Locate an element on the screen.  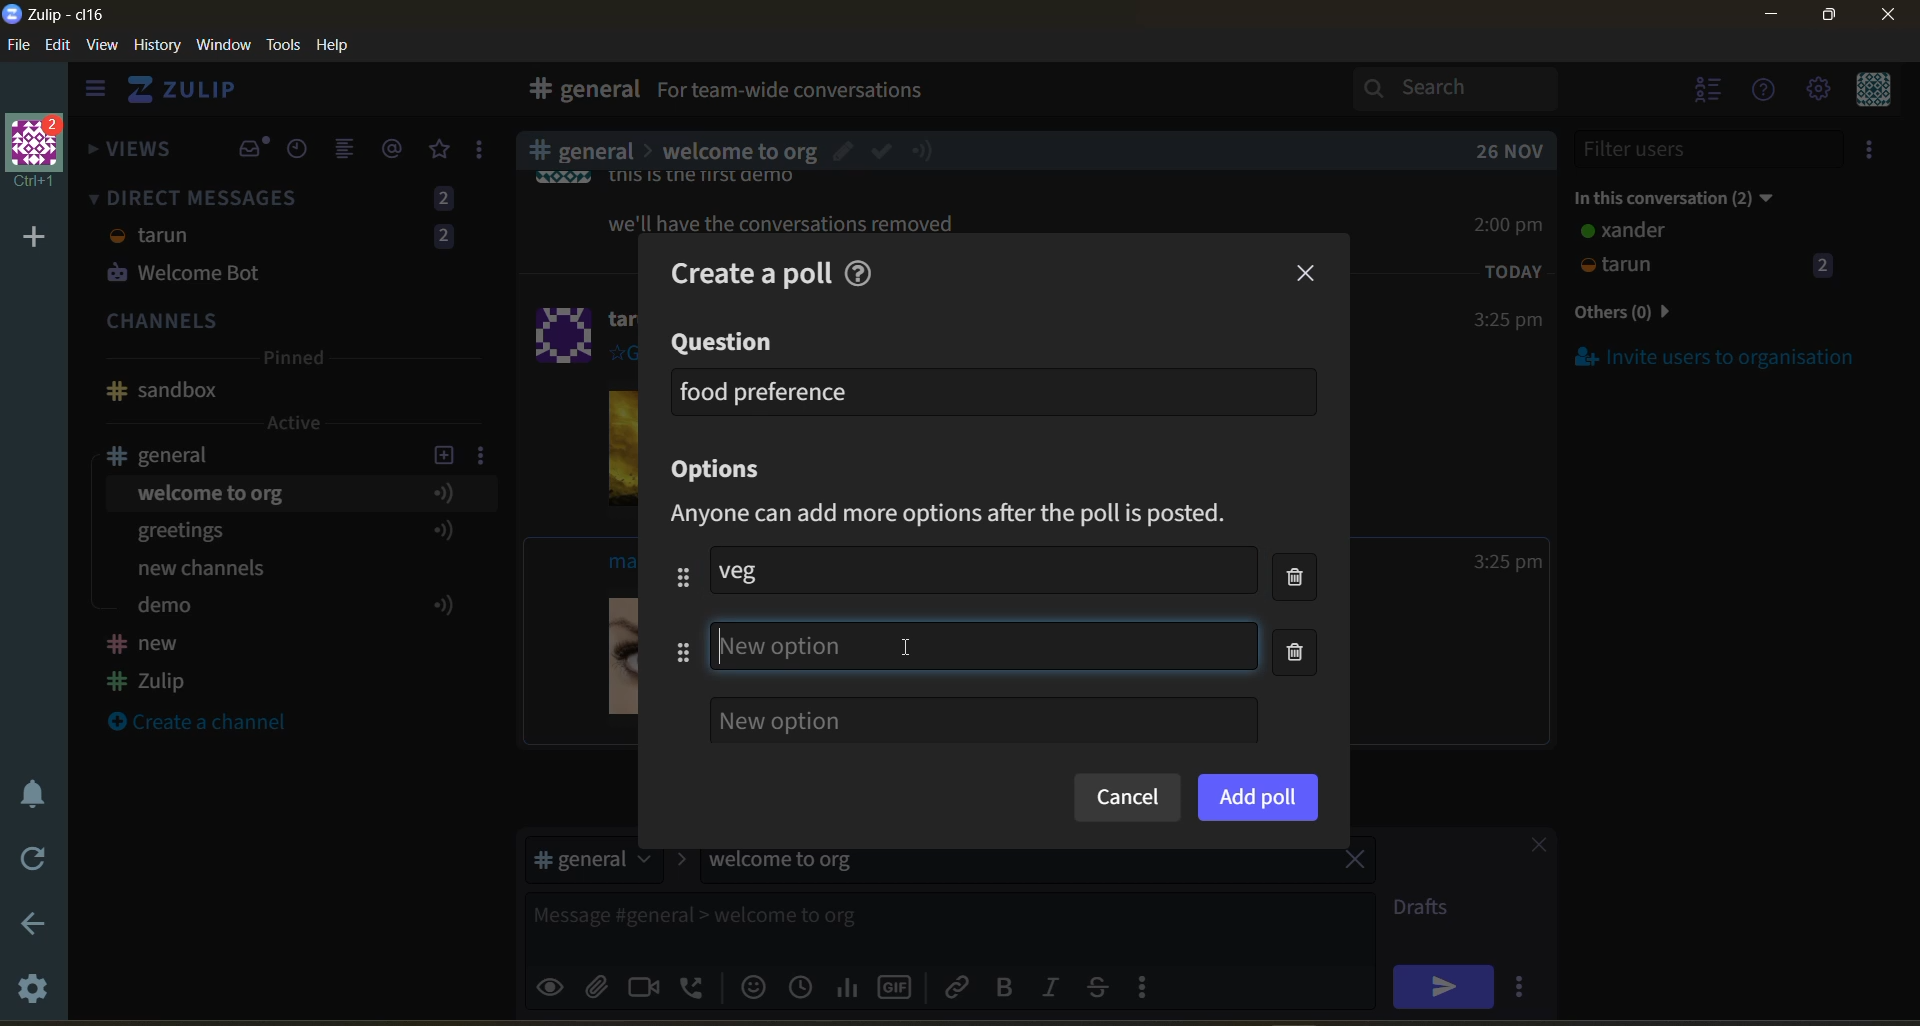
direct messages is located at coordinates (289, 239).